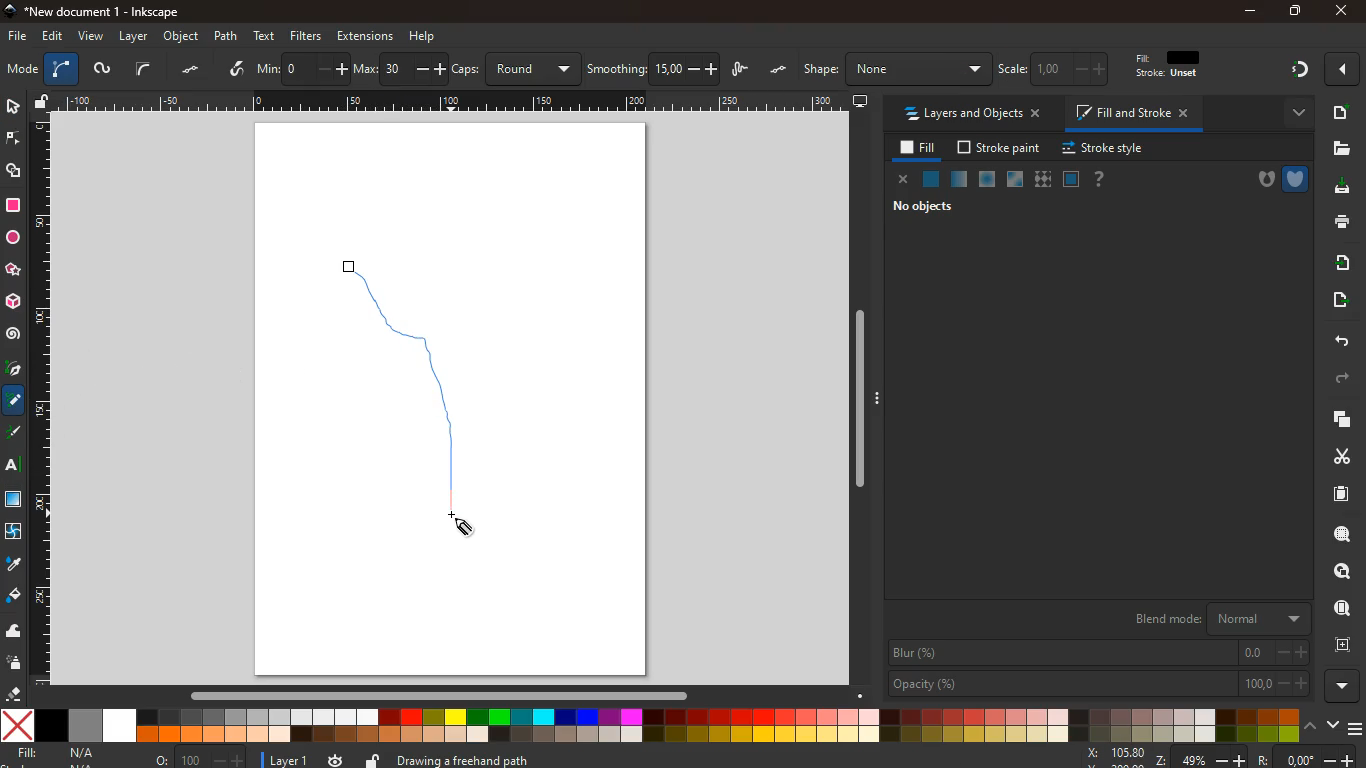 This screenshot has width=1366, height=768. I want to click on layer, so click(280, 759).